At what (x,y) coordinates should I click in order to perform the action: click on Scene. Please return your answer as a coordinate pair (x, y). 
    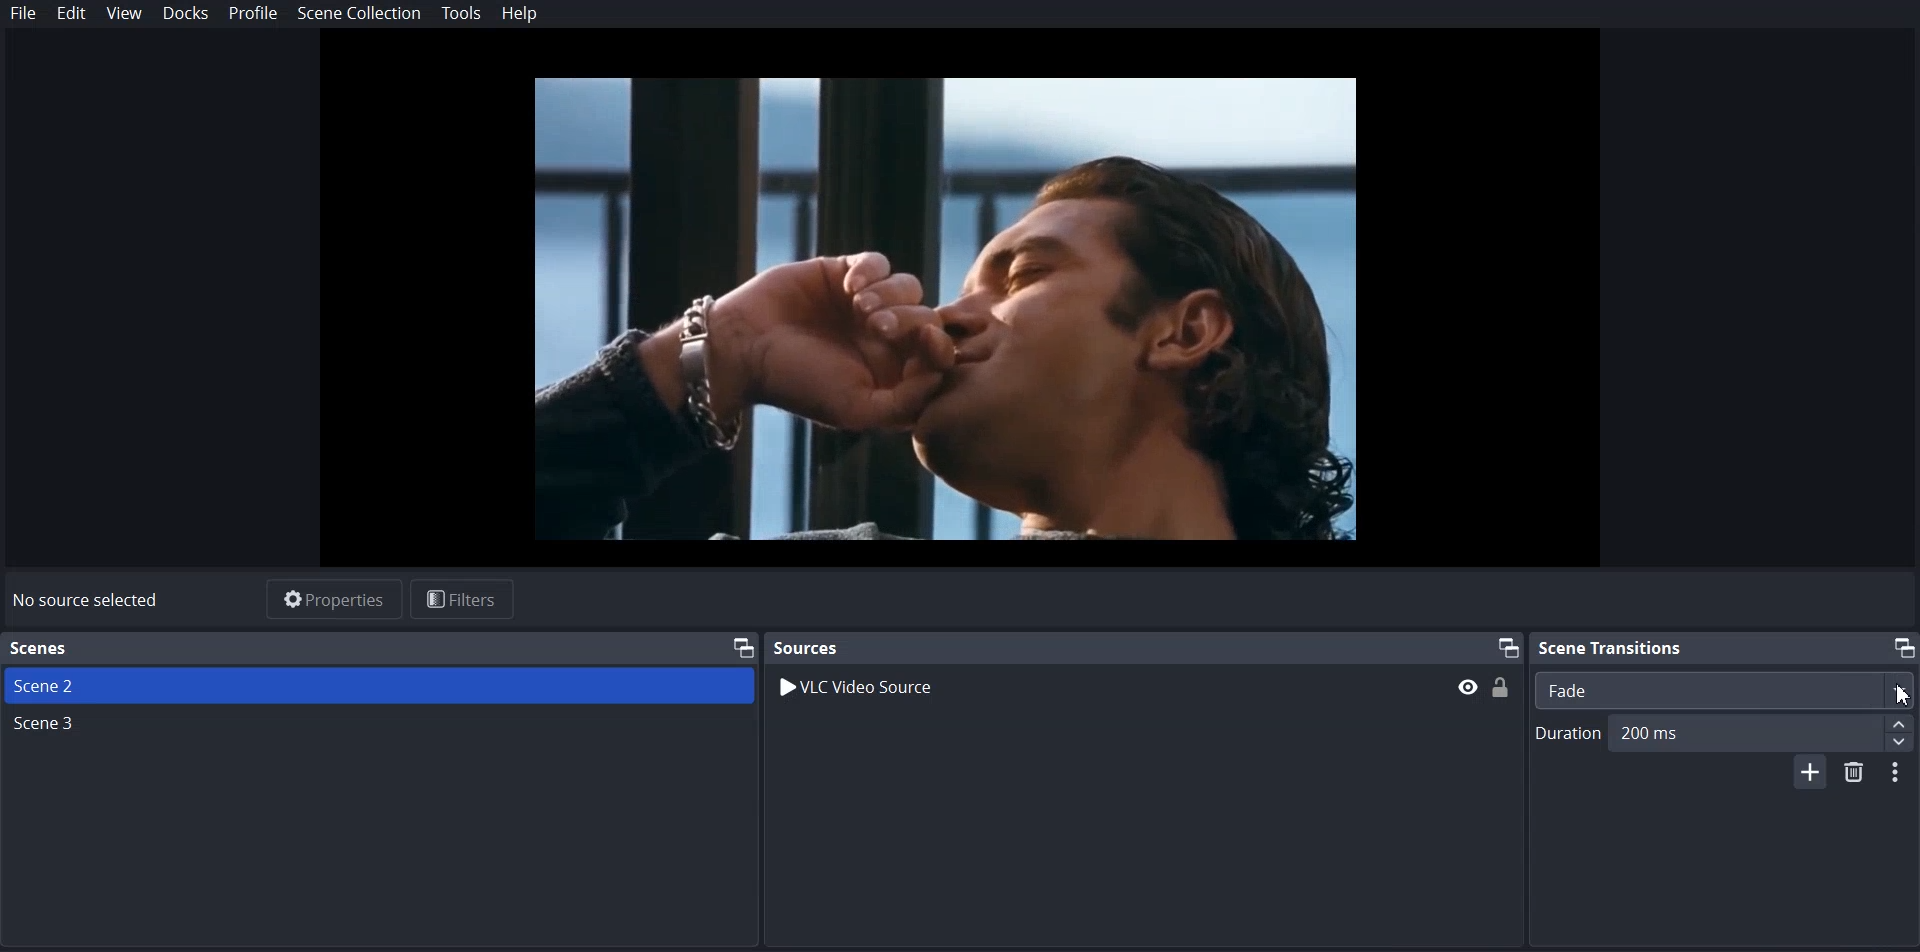
    Looking at the image, I should click on (378, 685).